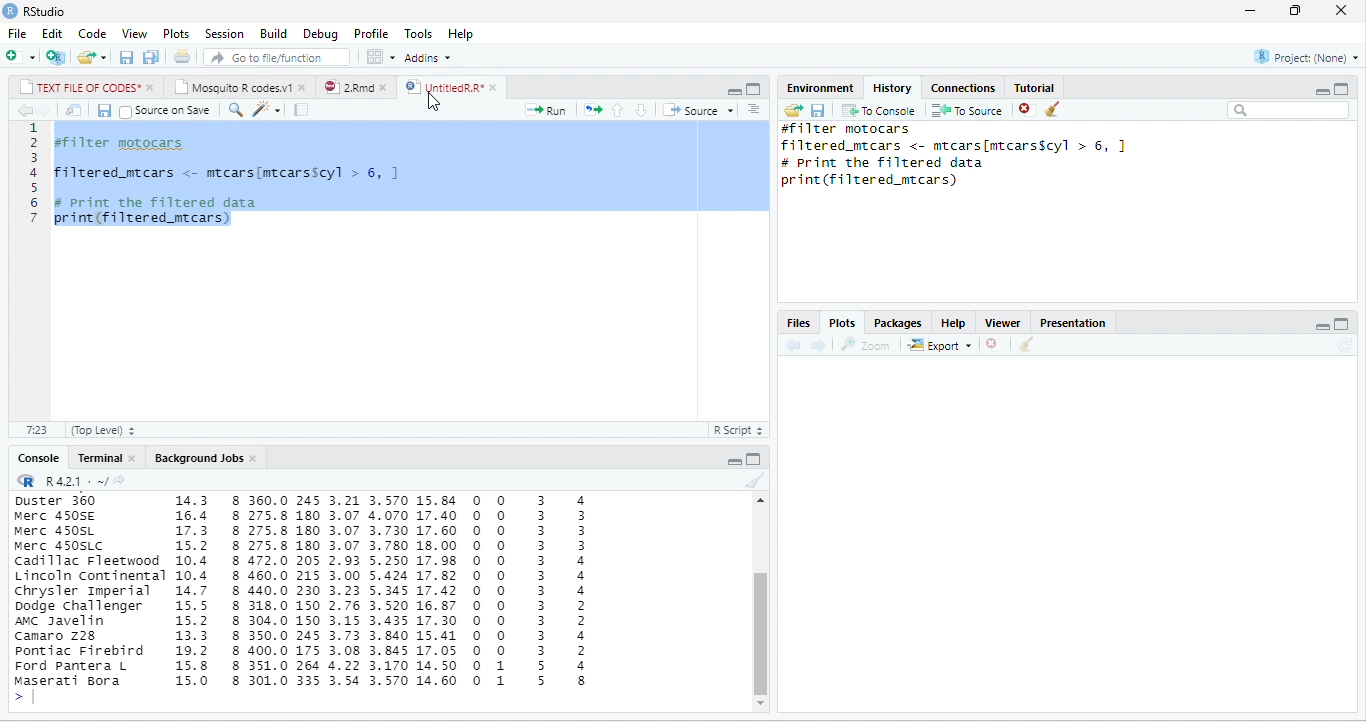 The width and height of the screenshot is (1366, 722). What do you see at coordinates (26, 110) in the screenshot?
I see `back` at bounding box center [26, 110].